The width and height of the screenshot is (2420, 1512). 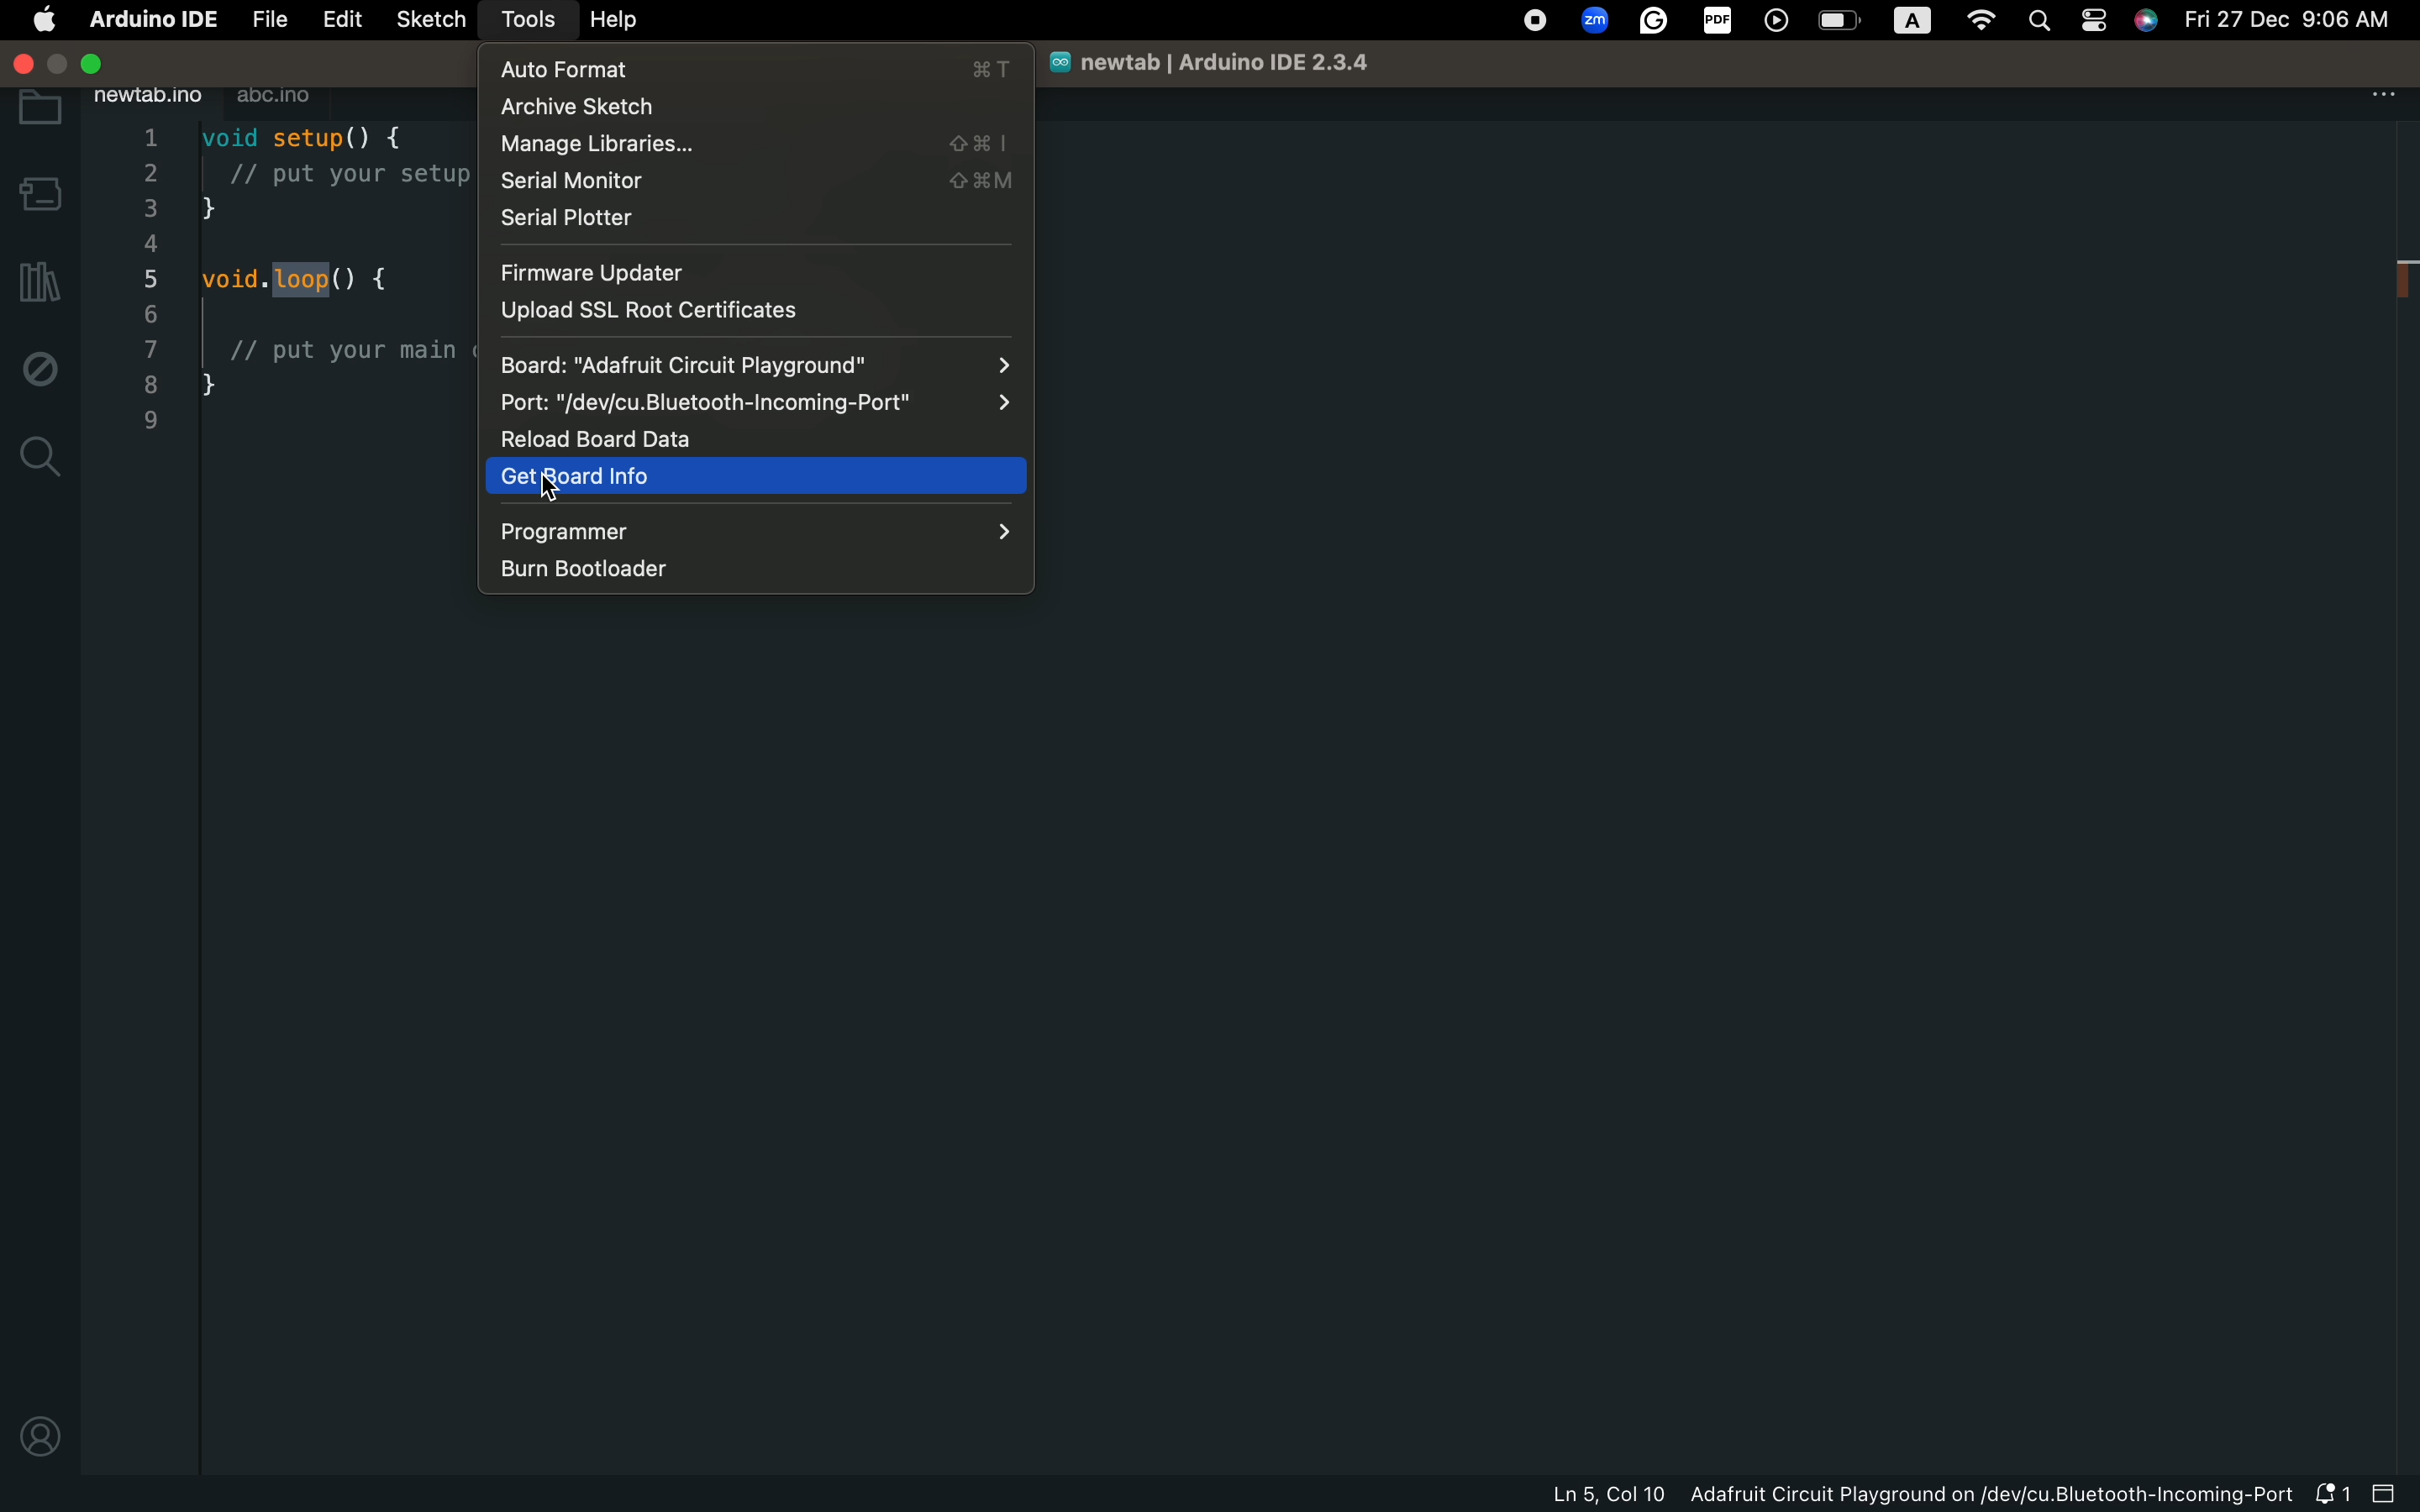 What do you see at coordinates (38, 458) in the screenshot?
I see `search` at bounding box center [38, 458].